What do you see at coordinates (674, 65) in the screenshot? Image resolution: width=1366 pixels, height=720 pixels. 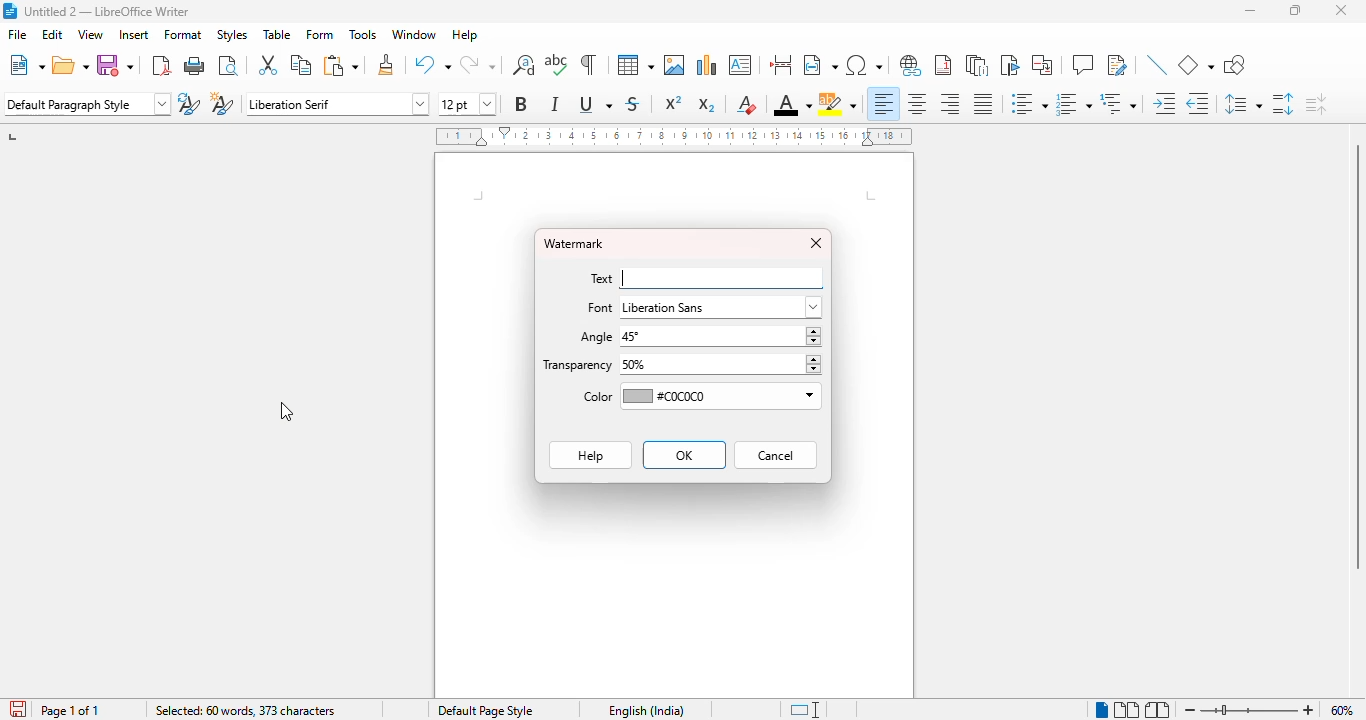 I see `insert image` at bounding box center [674, 65].